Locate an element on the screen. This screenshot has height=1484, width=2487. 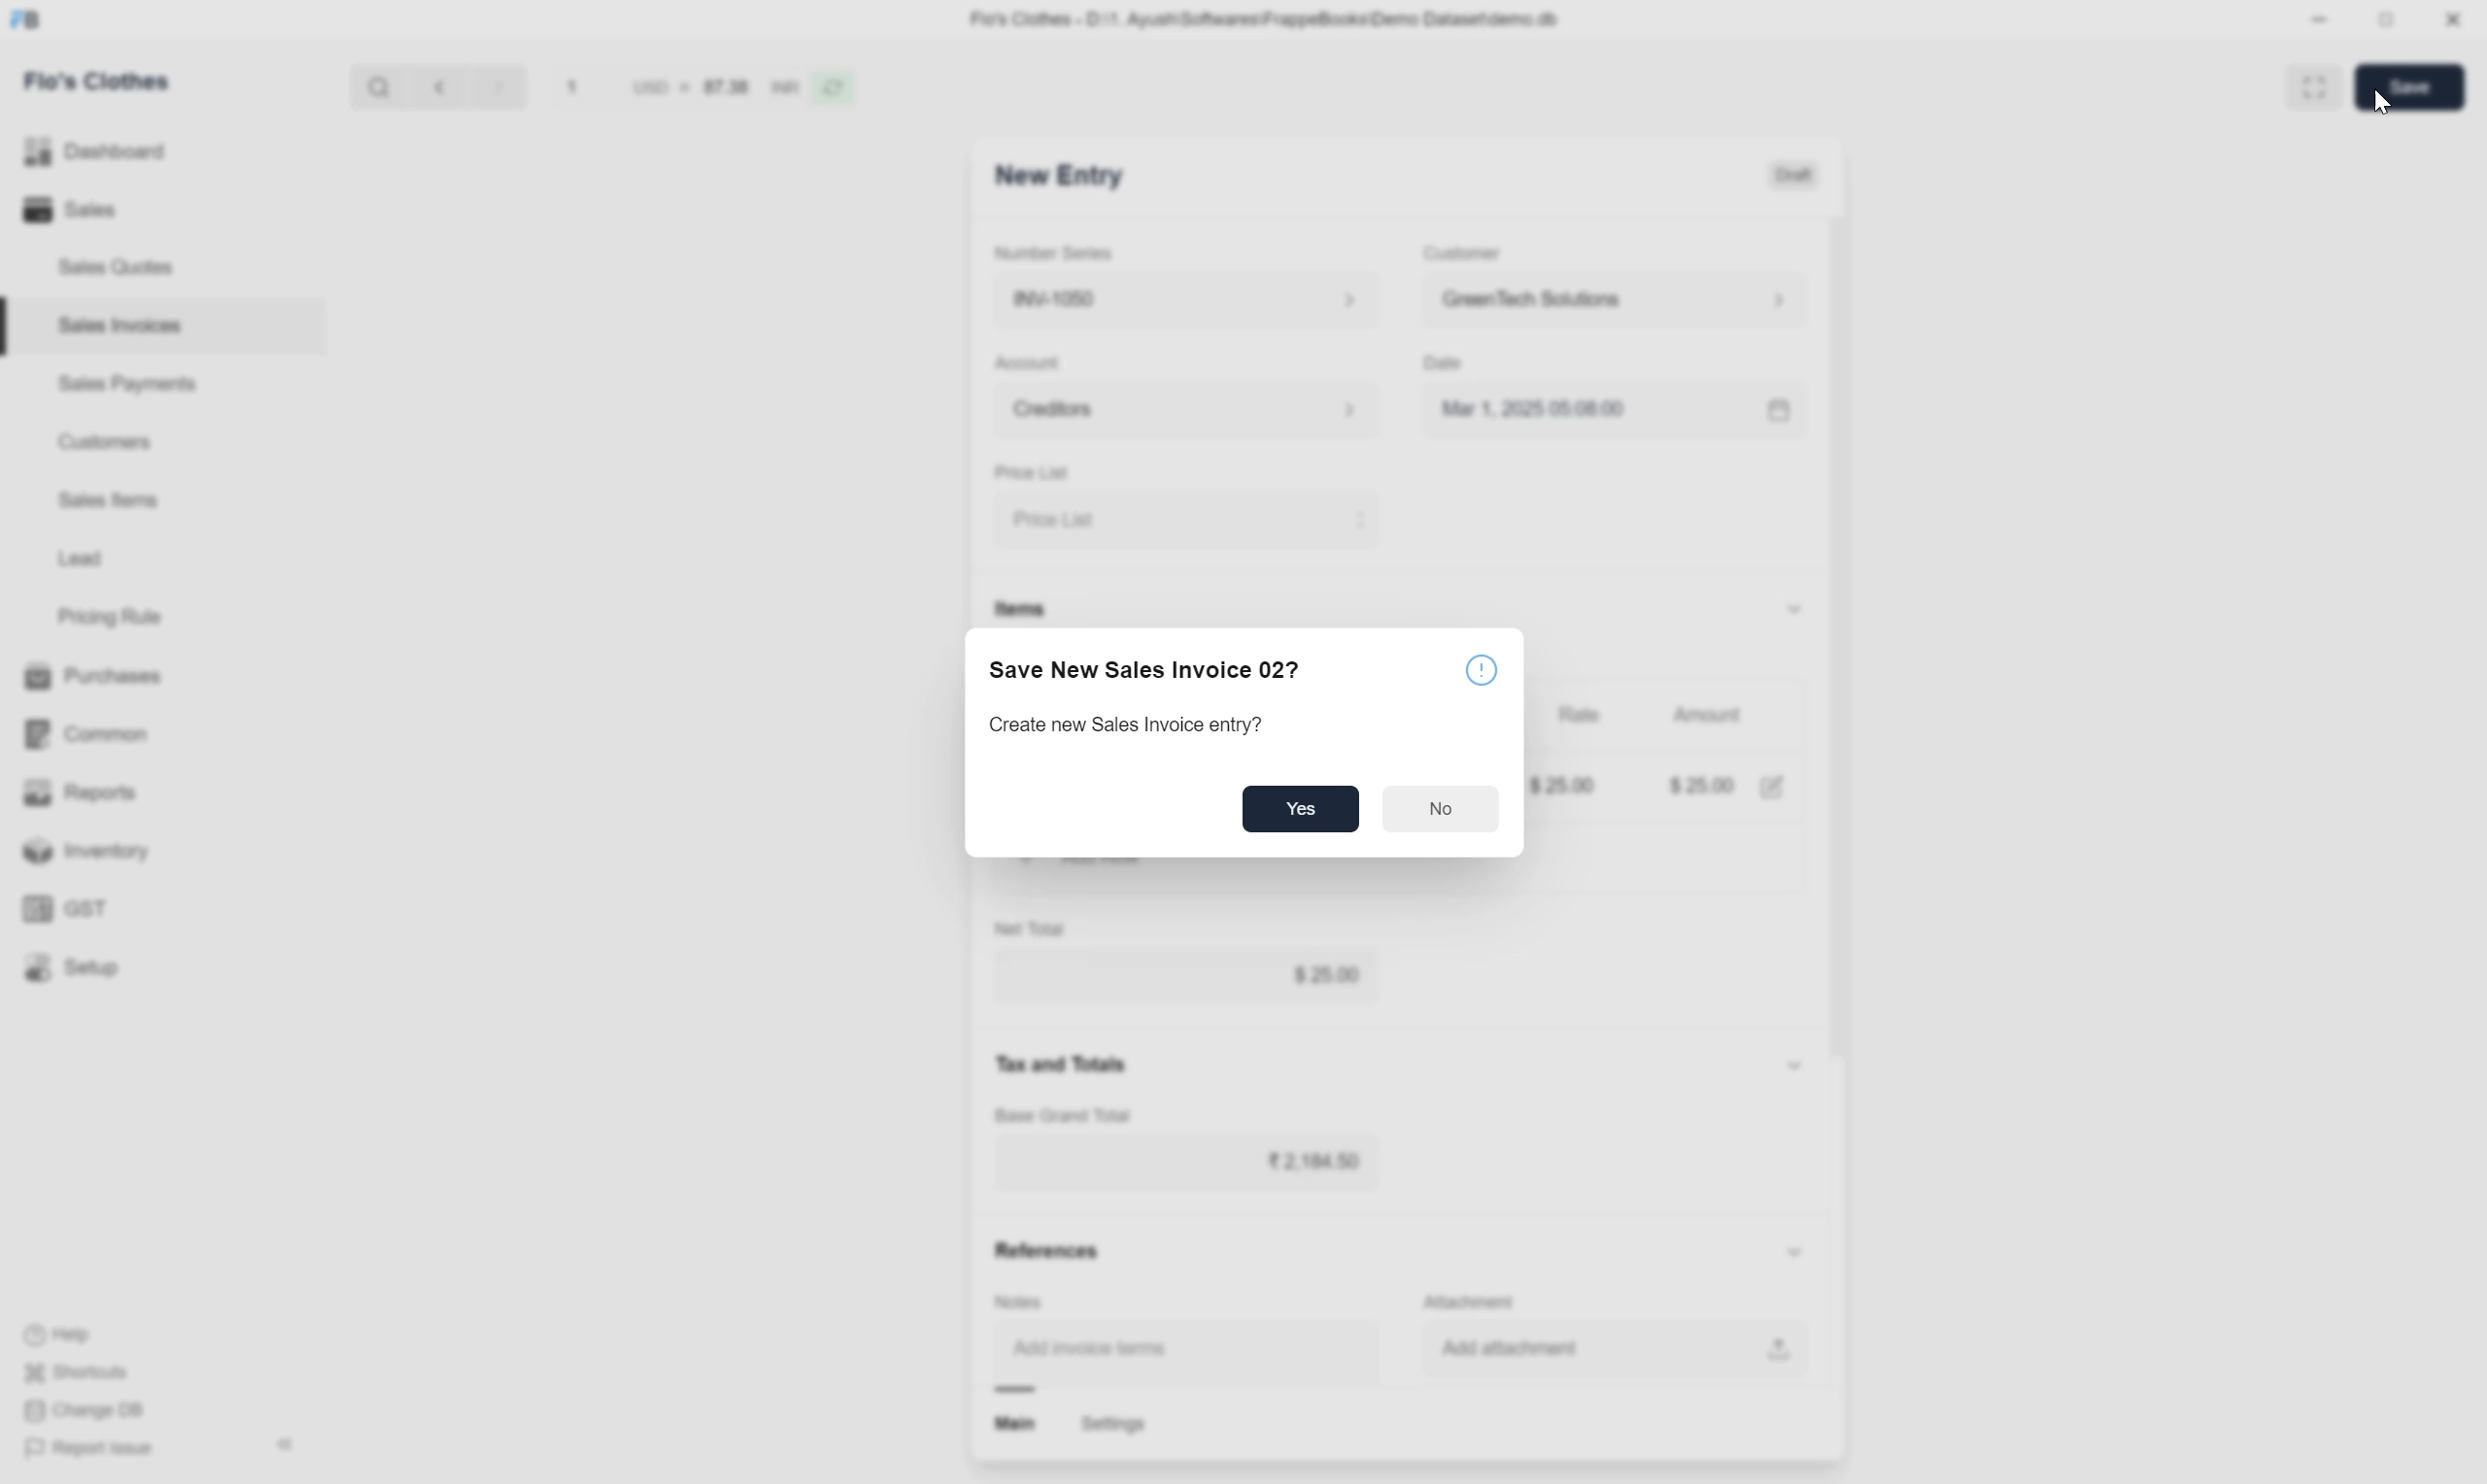
Flo's Clothes - D:\1. Ayush\Softwares\FrappeBooks\Demo Dataset\demo.db is located at coordinates (1283, 22).